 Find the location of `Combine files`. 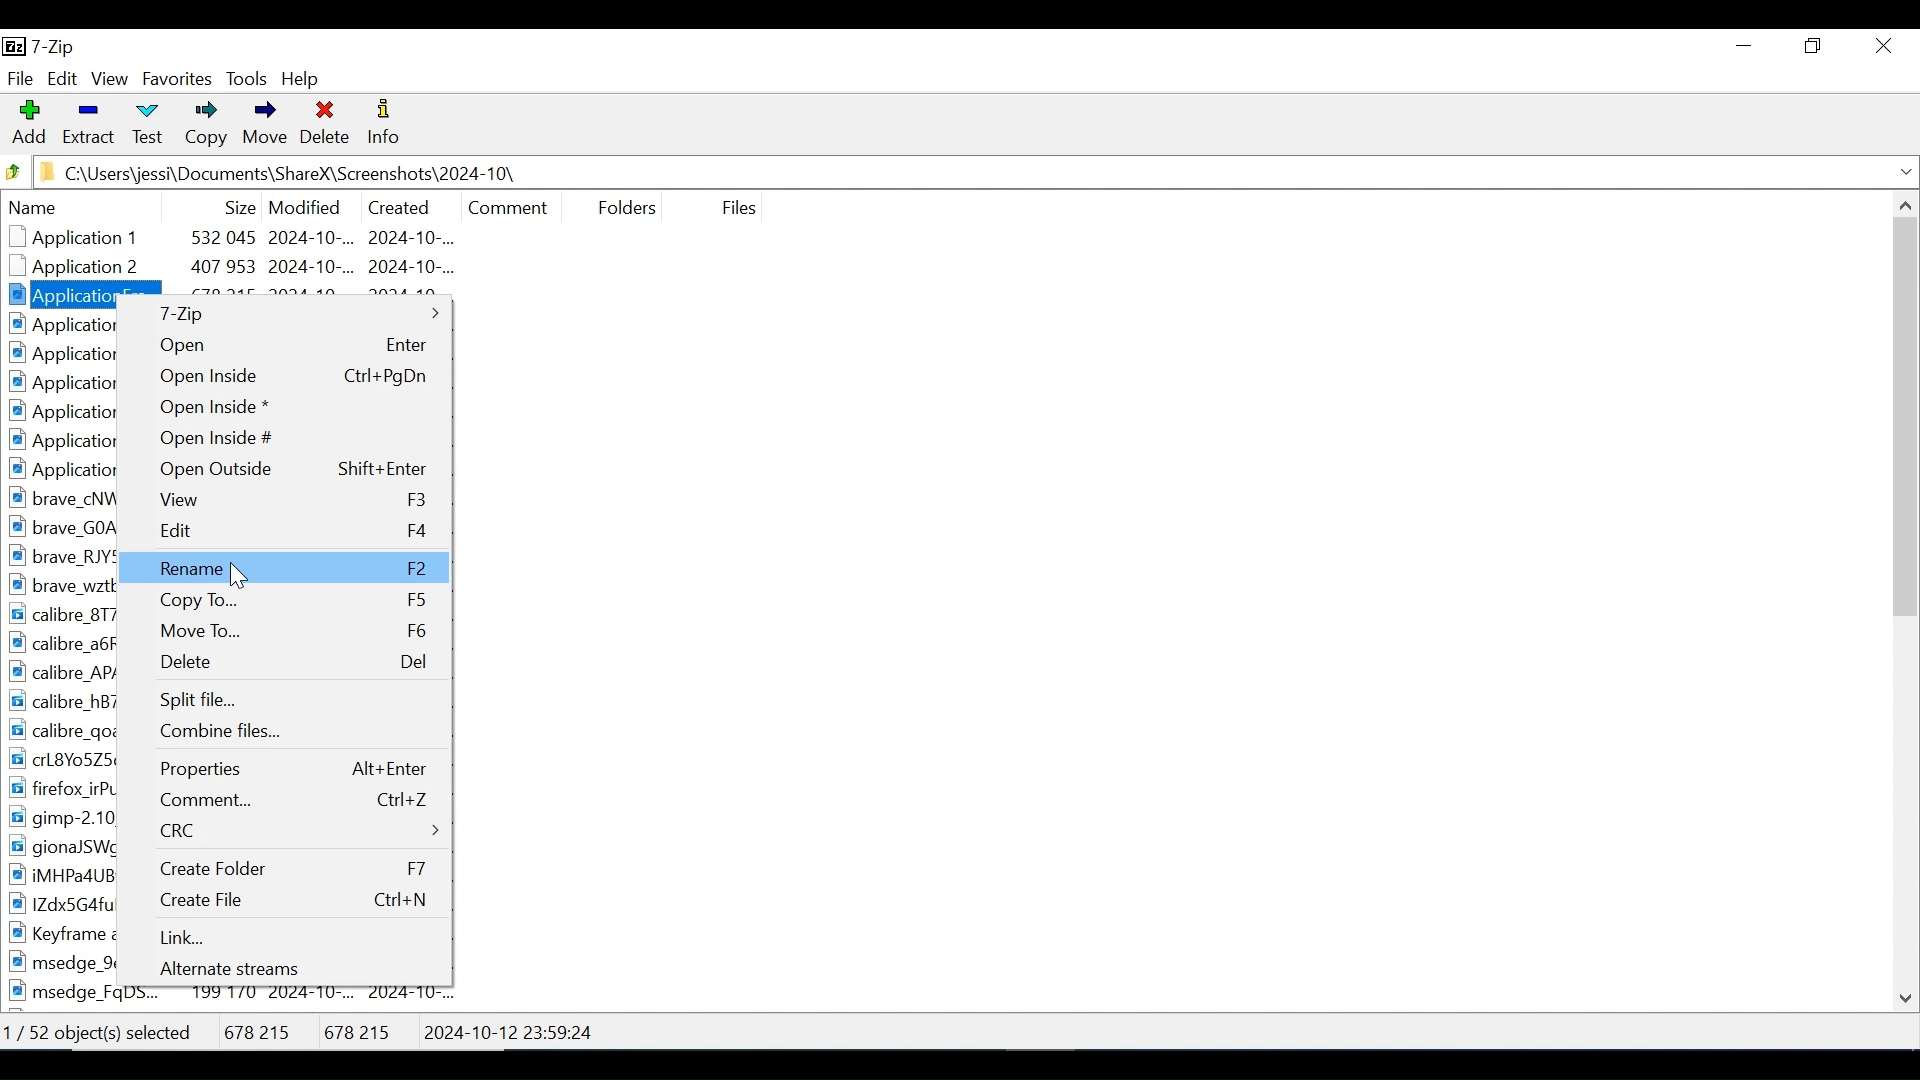

Combine files is located at coordinates (285, 732).